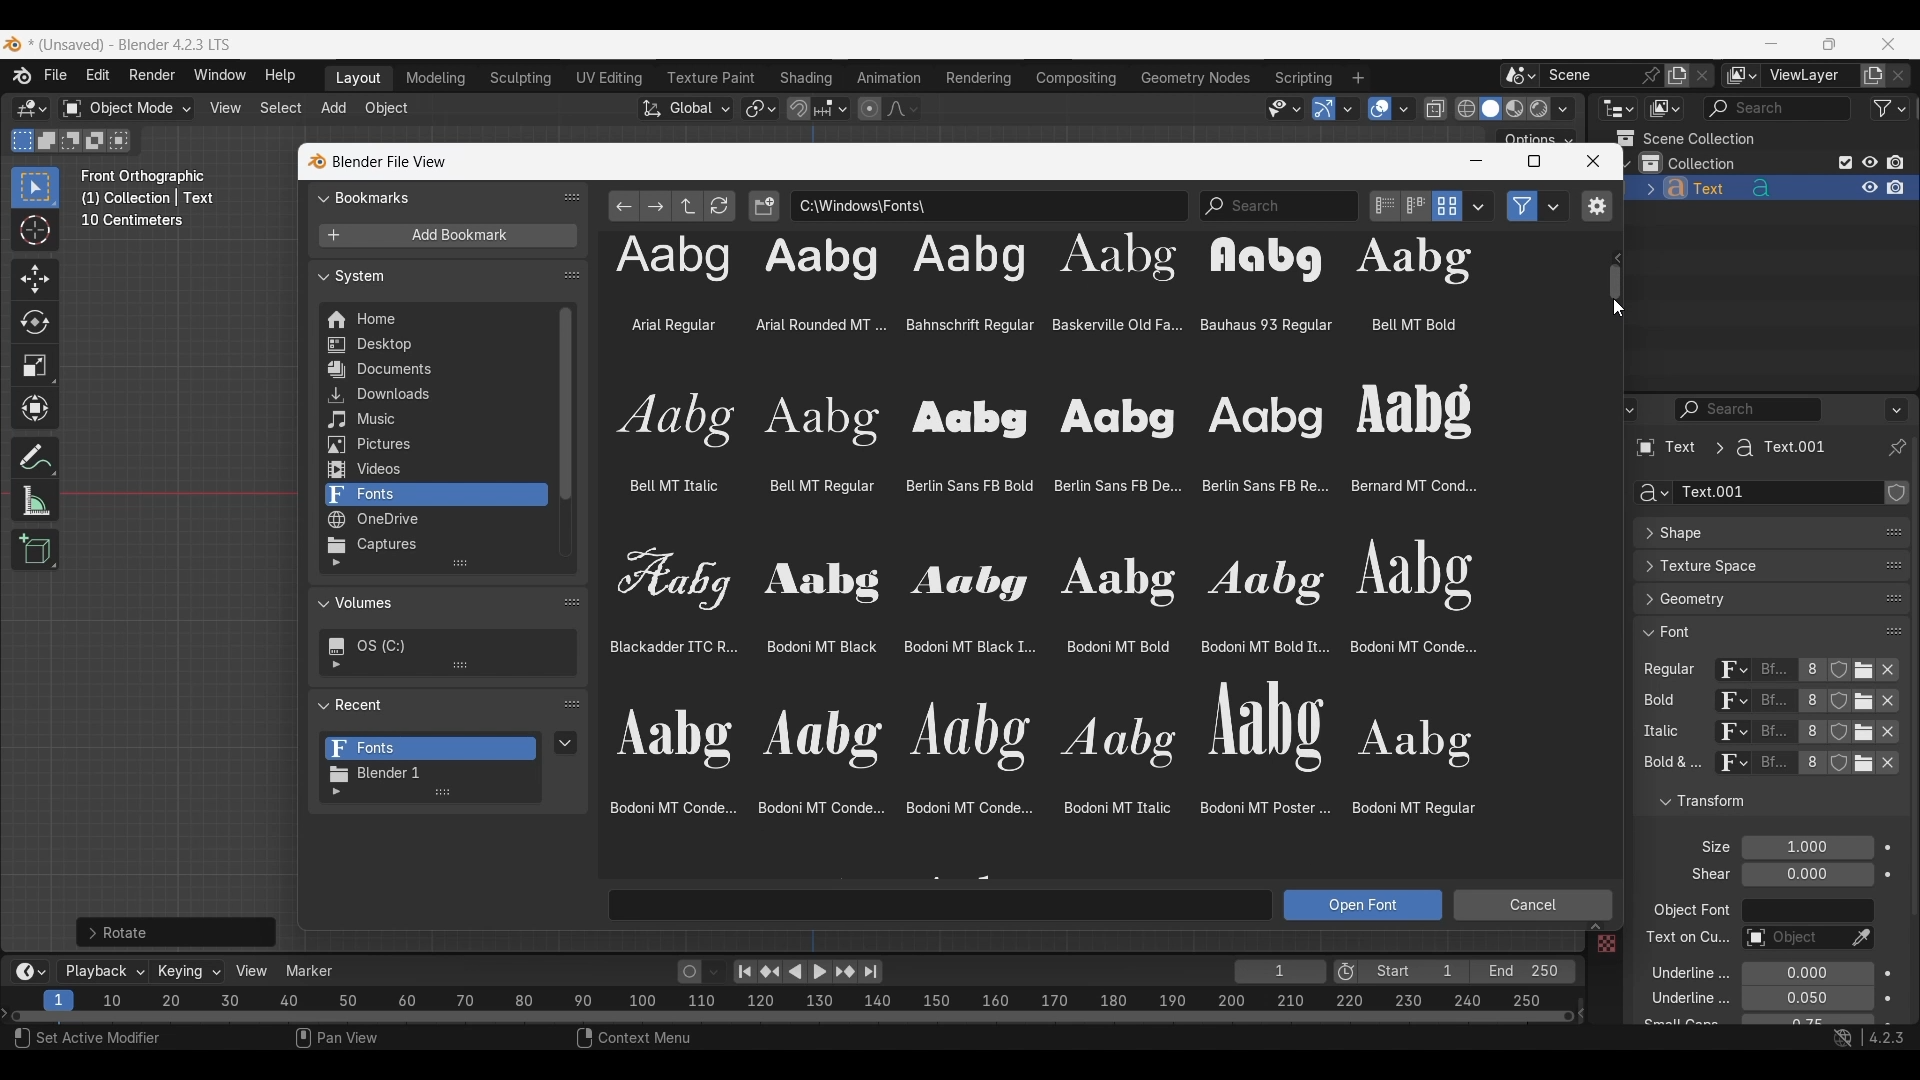 The width and height of the screenshot is (1920, 1080). I want to click on Shear, so click(1807, 874).